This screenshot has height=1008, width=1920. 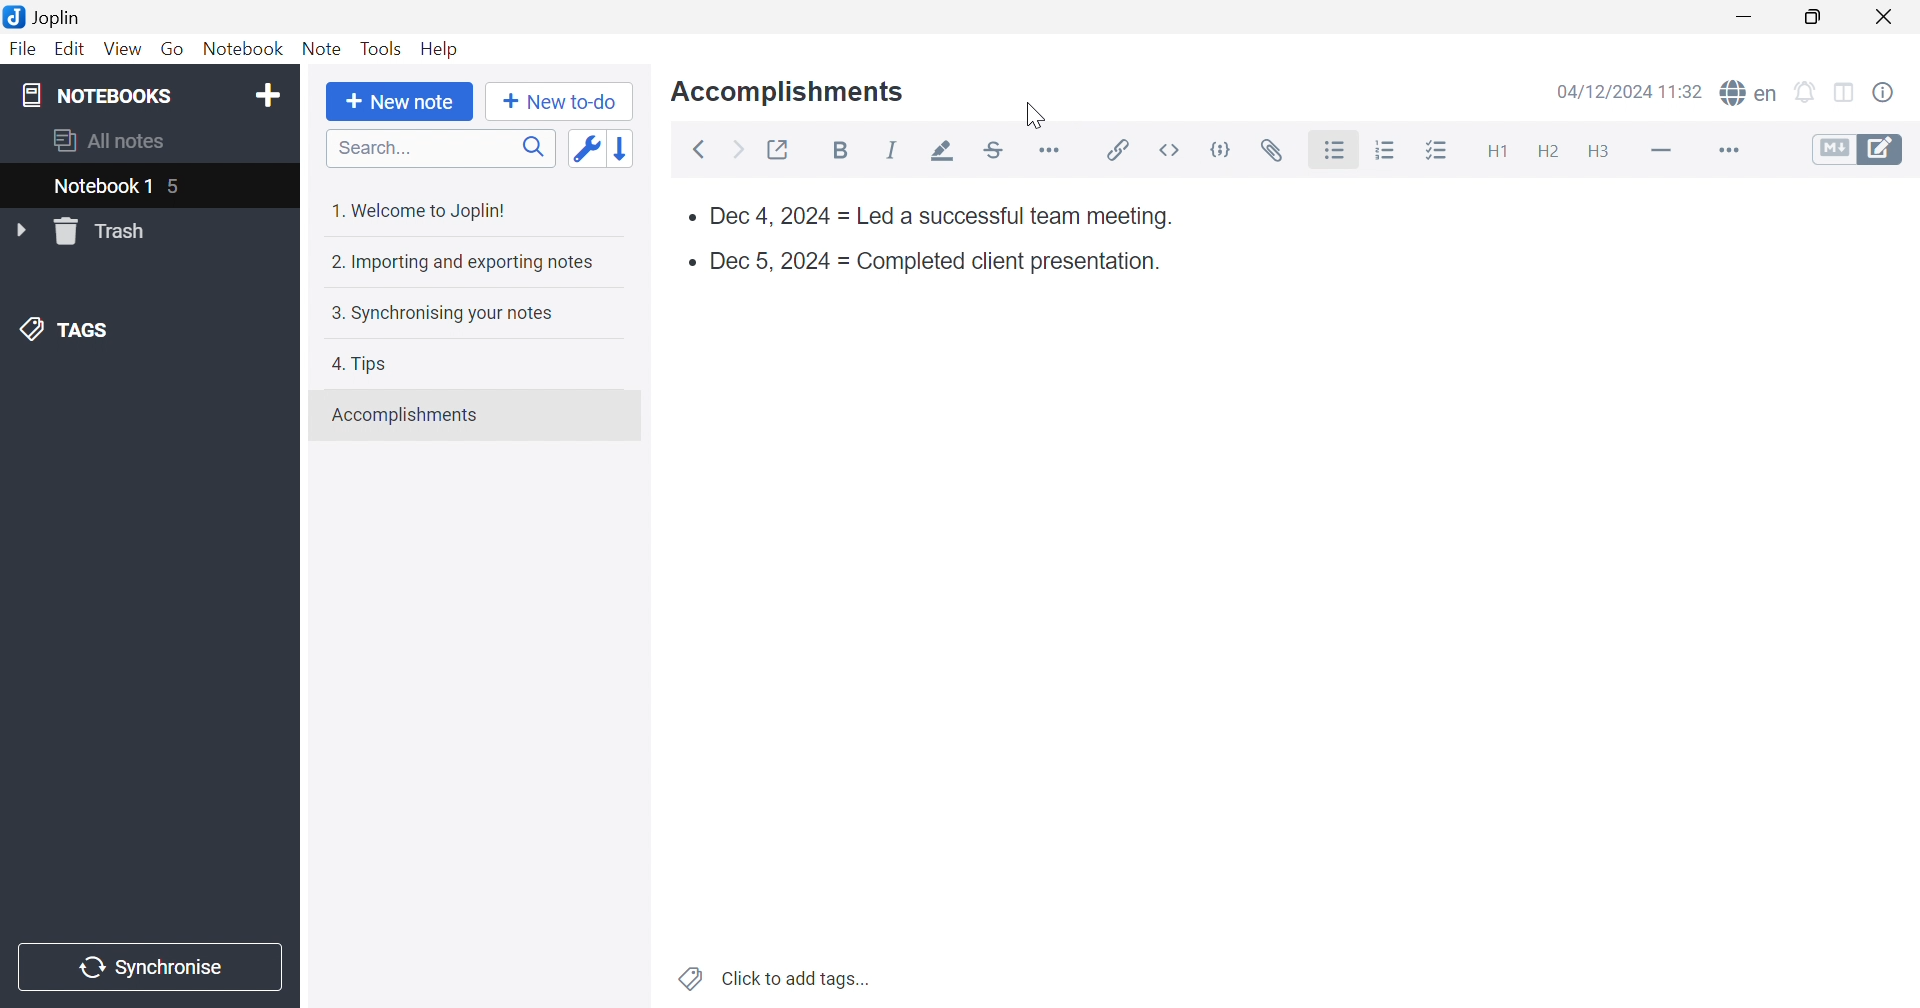 What do you see at coordinates (1809, 94) in the screenshot?
I see `Set alarm` at bounding box center [1809, 94].